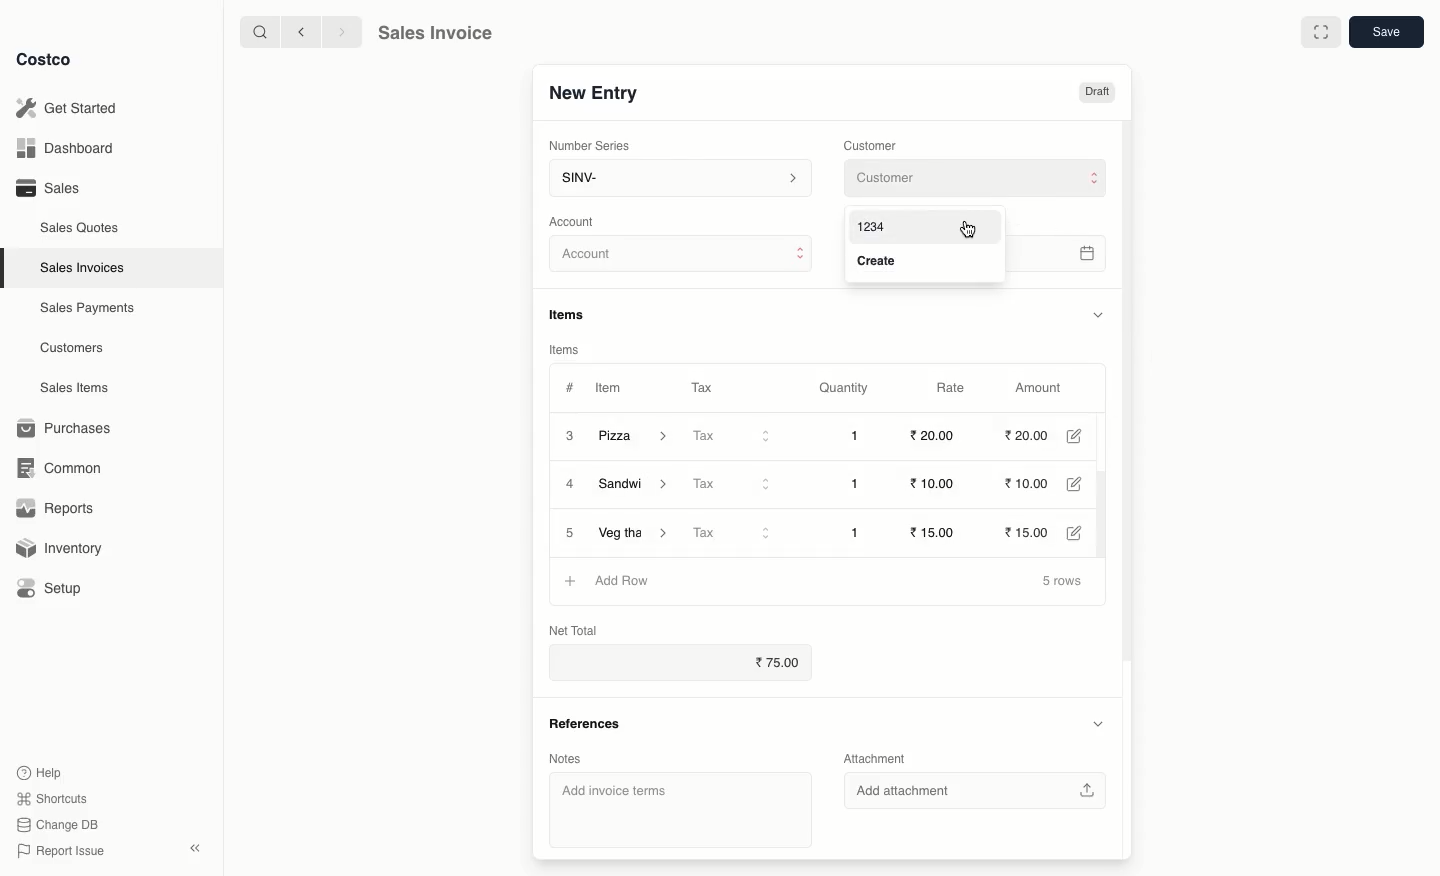 This screenshot has height=876, width=1440. I want to click on Forward, so click(341, 33).